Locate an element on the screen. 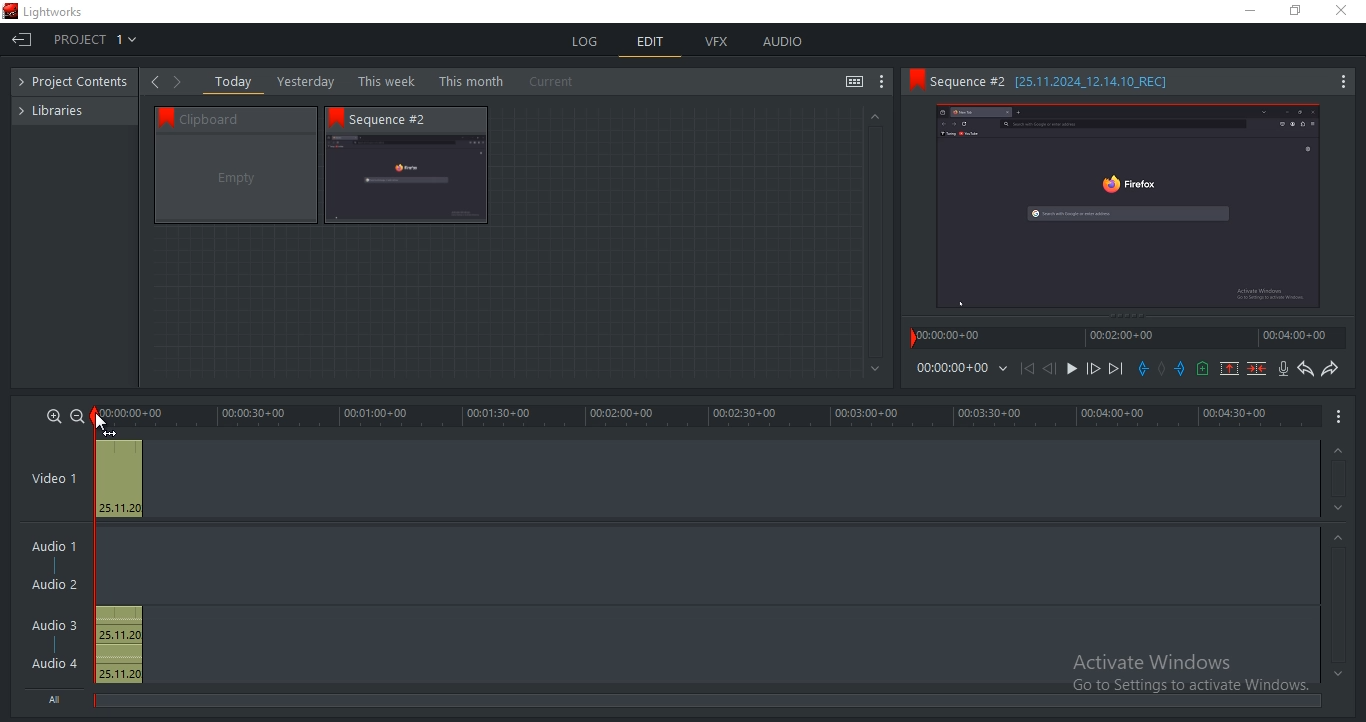 The image size is (1366, 722). Bookmark icon is located at coordinates (915, 80).